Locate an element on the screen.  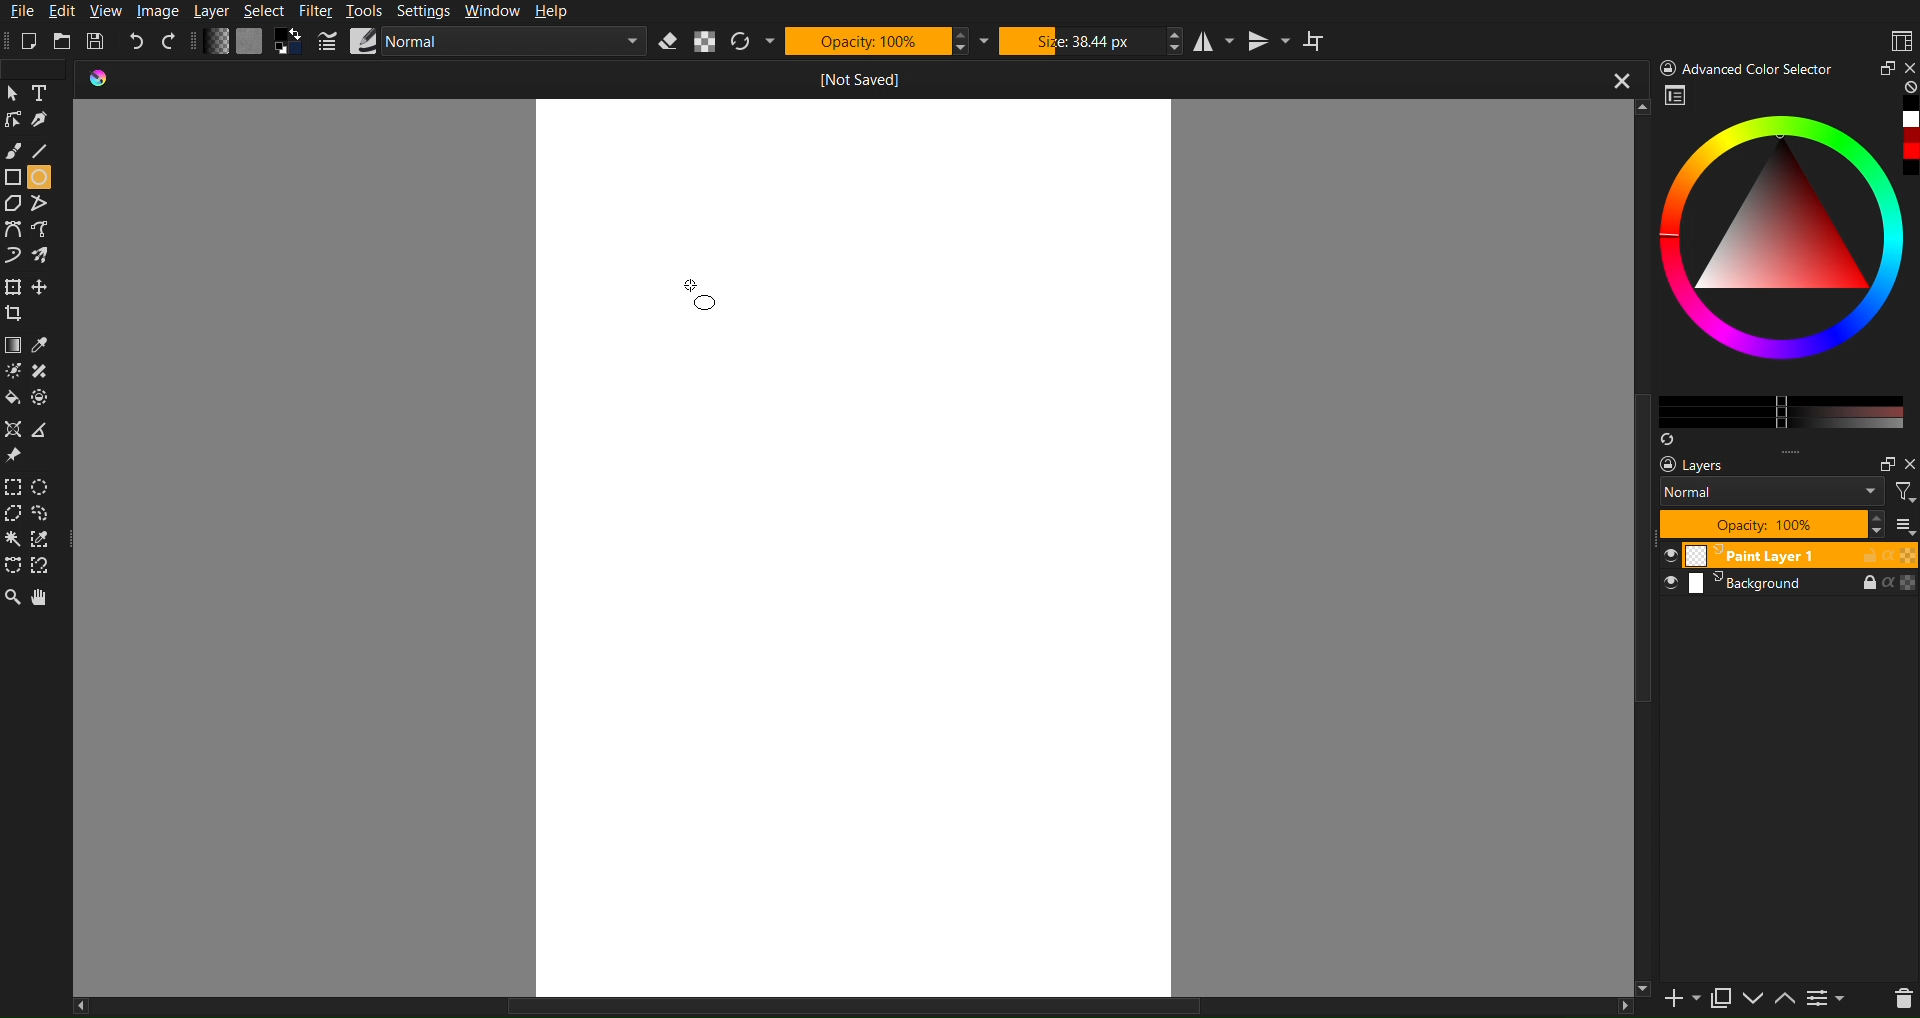
Circle is located at coordinates (42, 177).